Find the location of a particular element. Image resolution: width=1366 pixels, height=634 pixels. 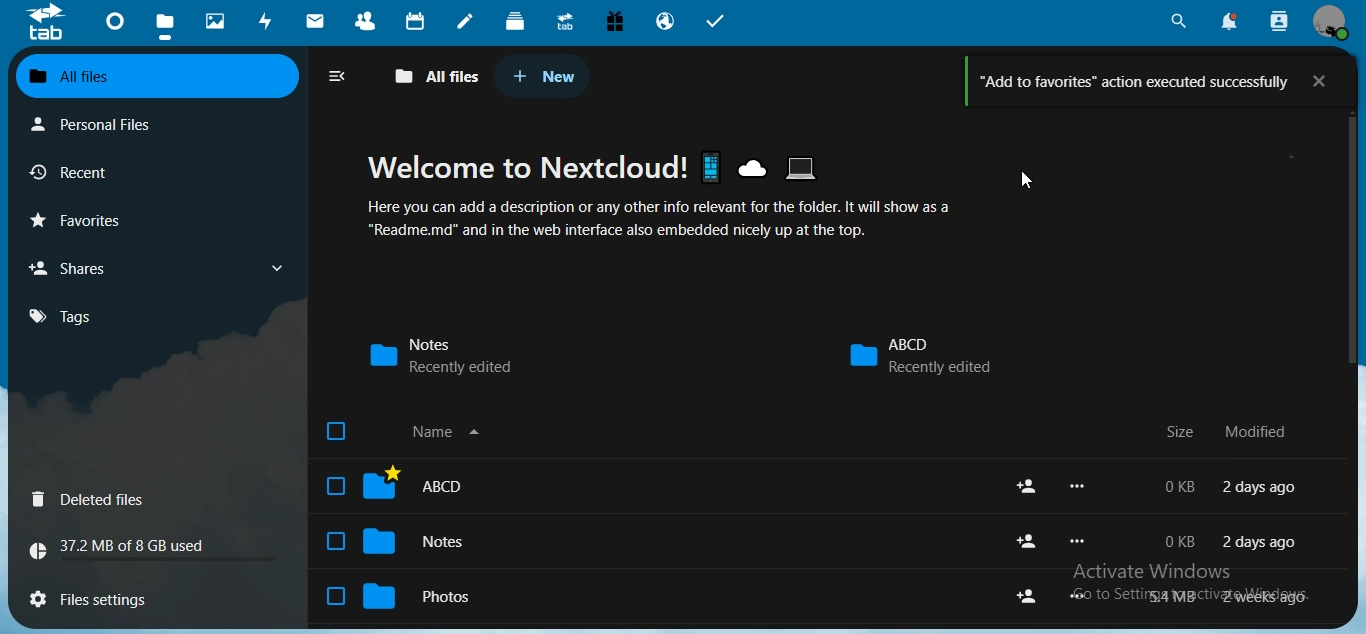

size is located at coordinates (1183, 432).